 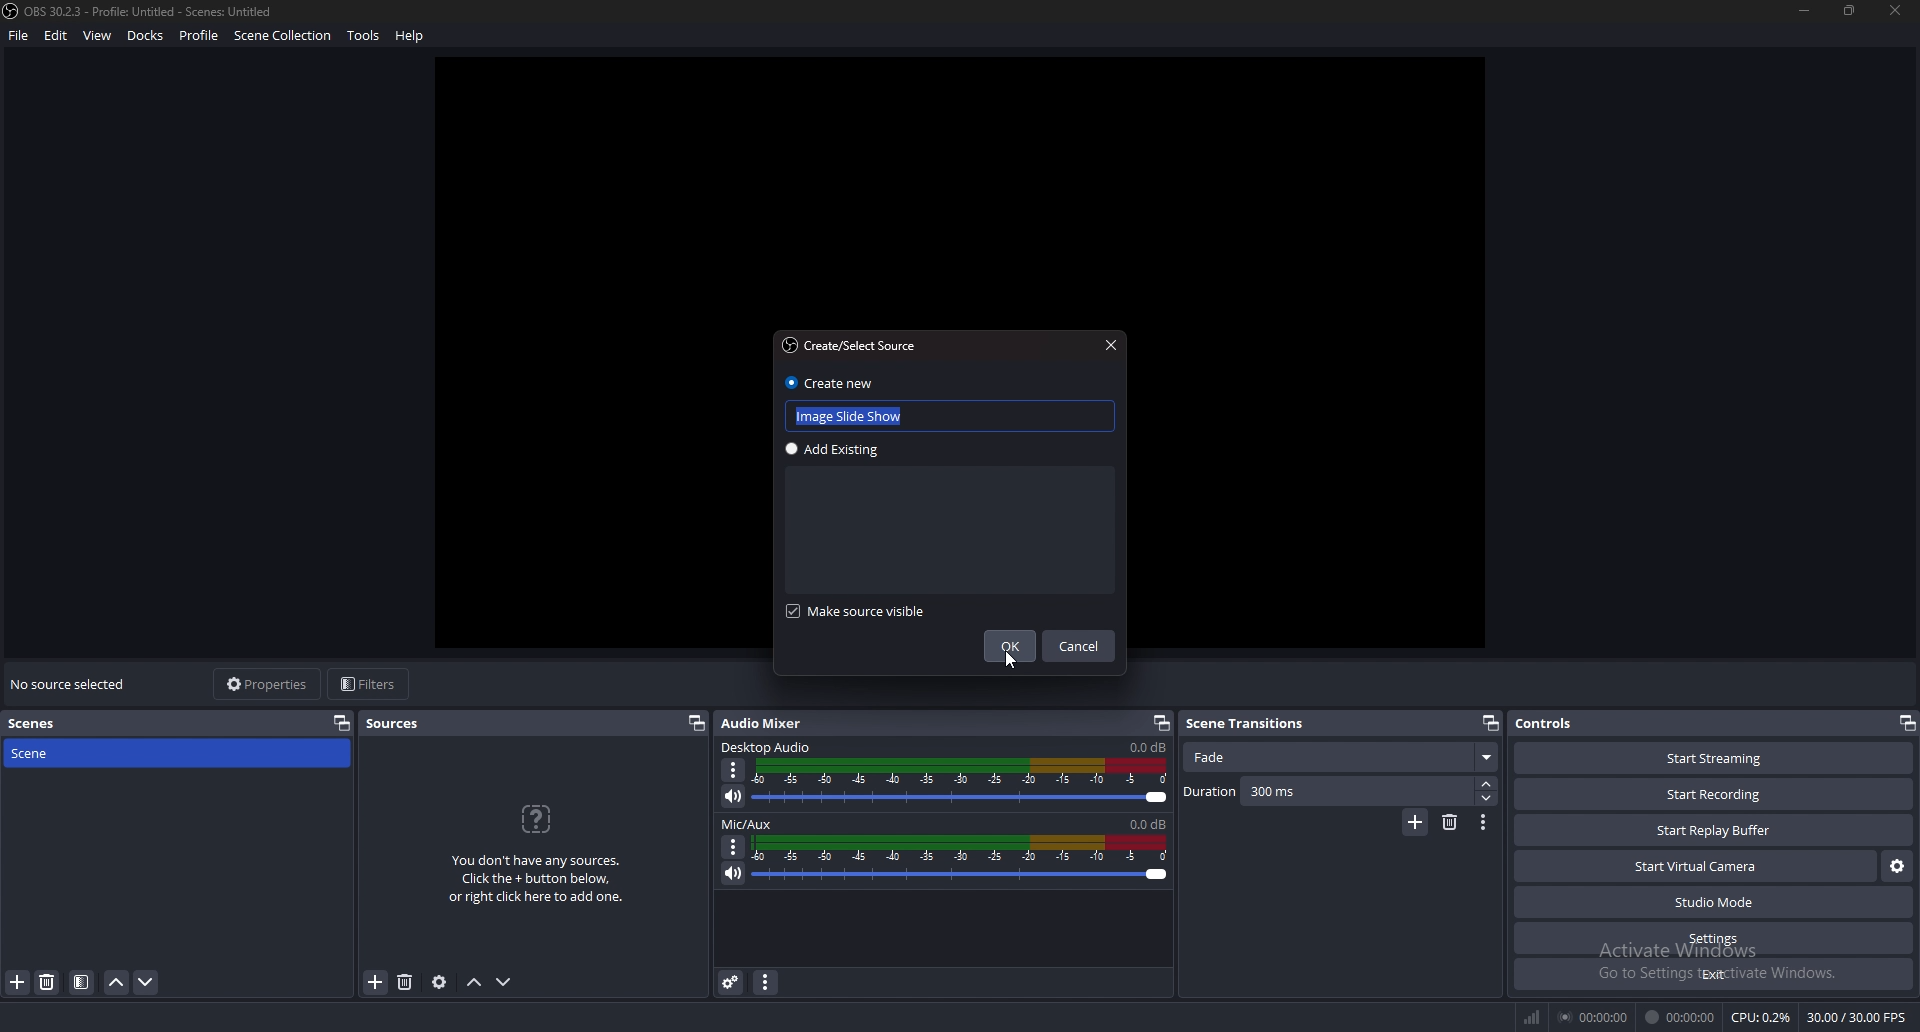 What do you see at coordinates (376, 981) in the screenshot?
I see `add source` at bounding box center [376, 981].